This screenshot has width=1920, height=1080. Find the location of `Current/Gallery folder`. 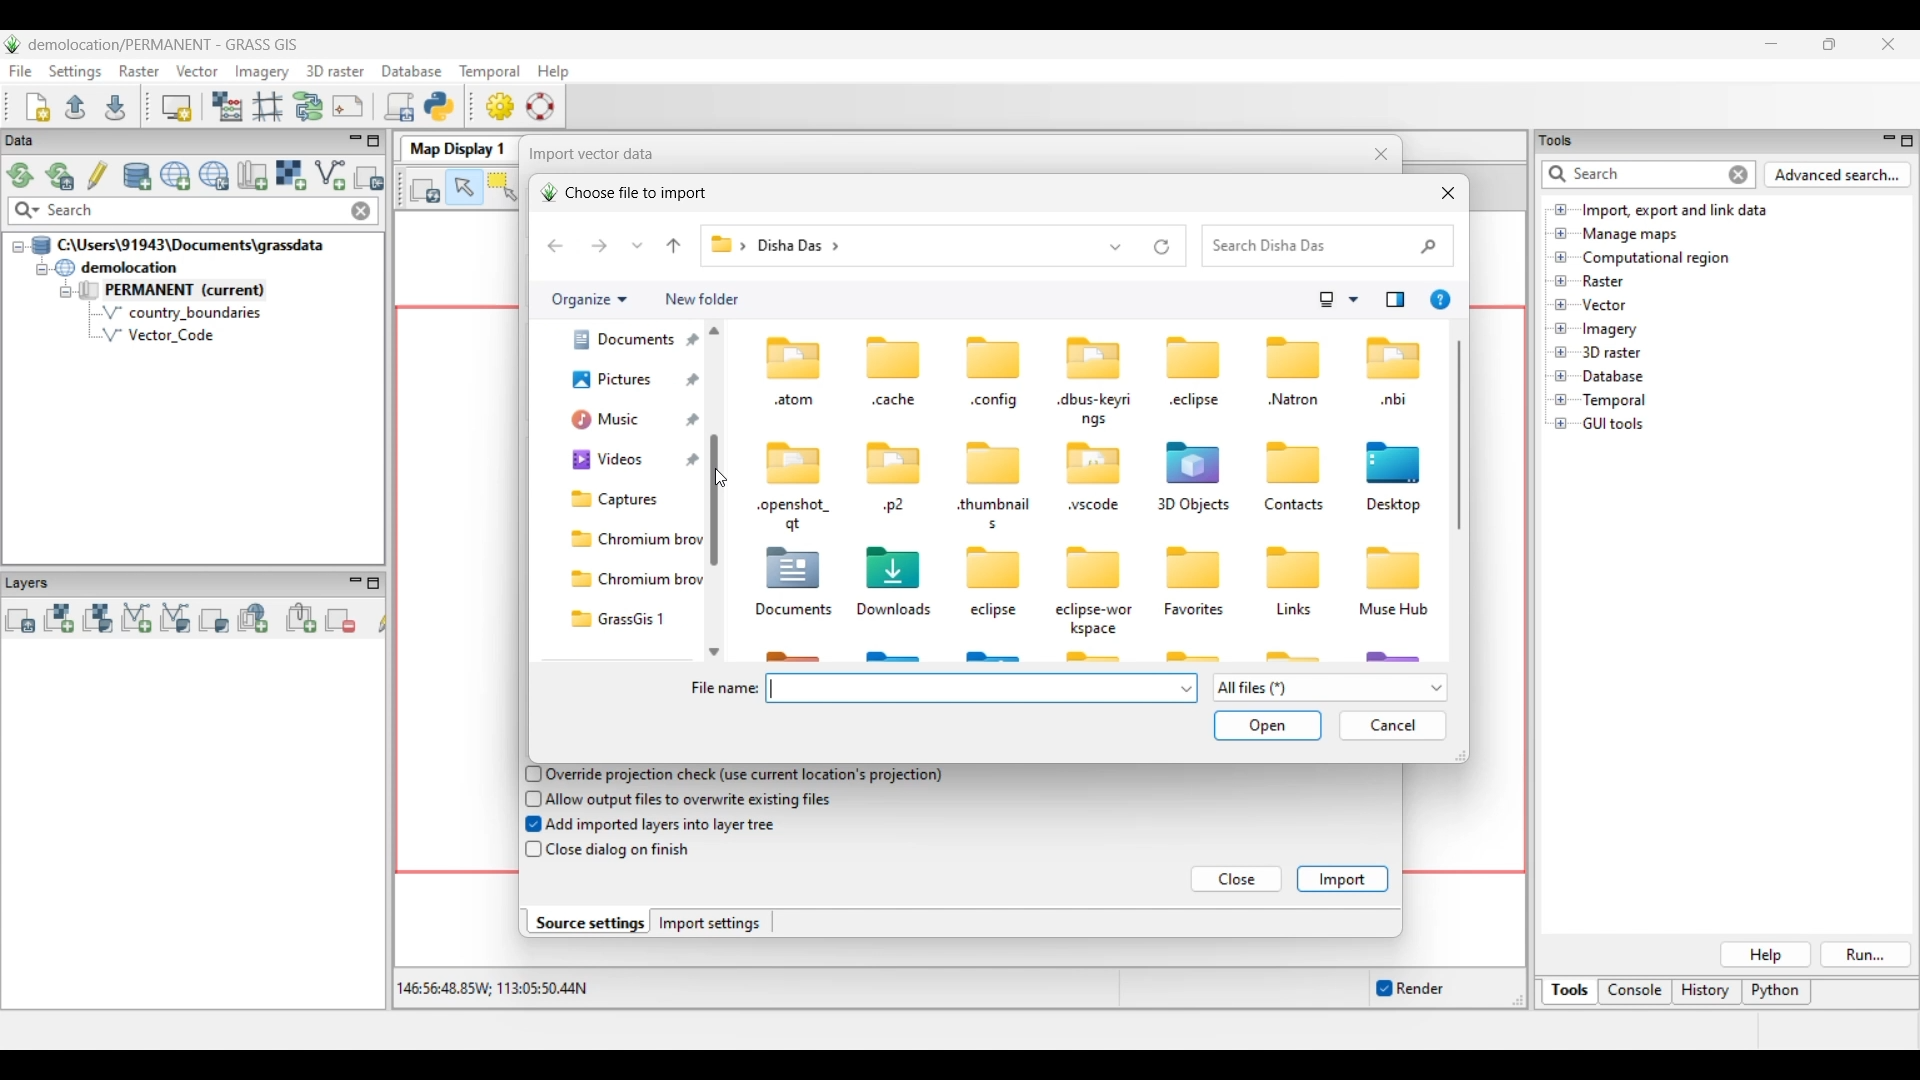

Current/Gallery folder is located at coordinates (618, 387).